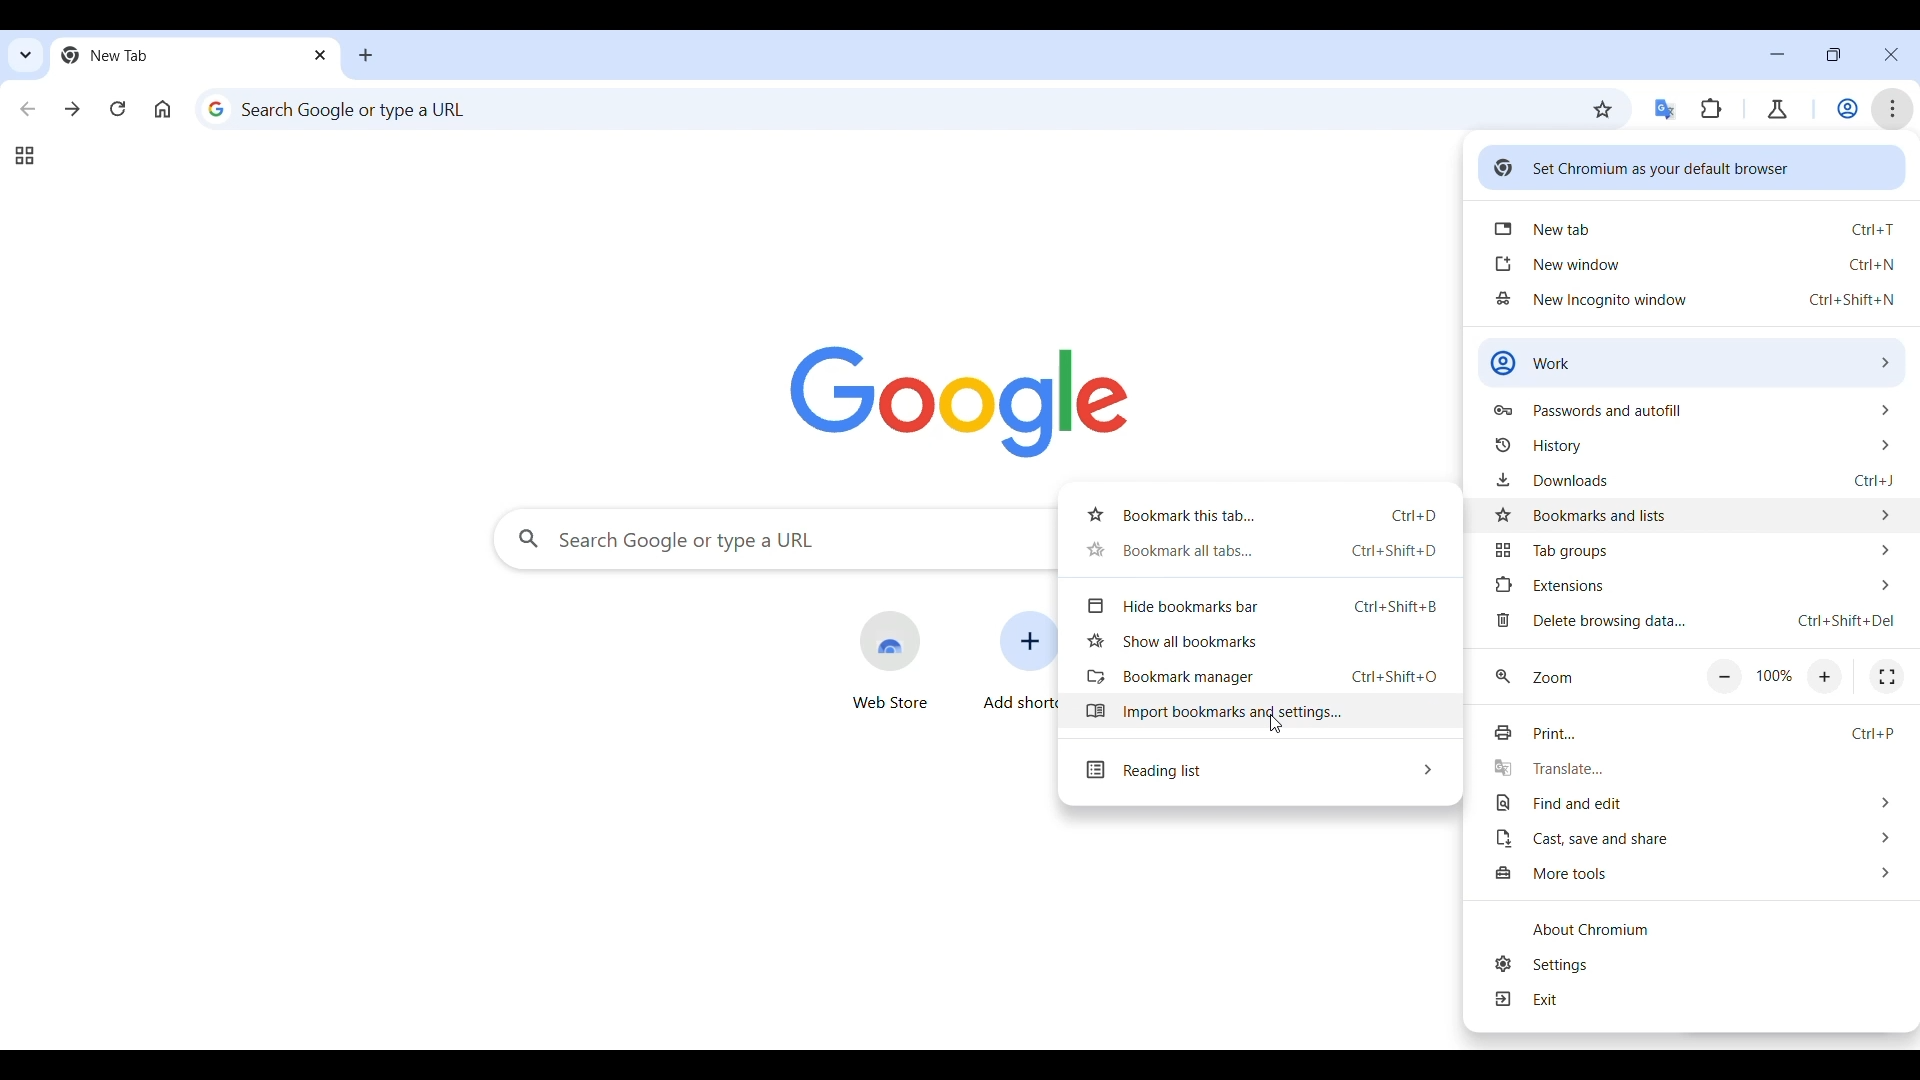 The image size is (1920, 1080). I want to click on Fullscreen, so click(1887, 677).